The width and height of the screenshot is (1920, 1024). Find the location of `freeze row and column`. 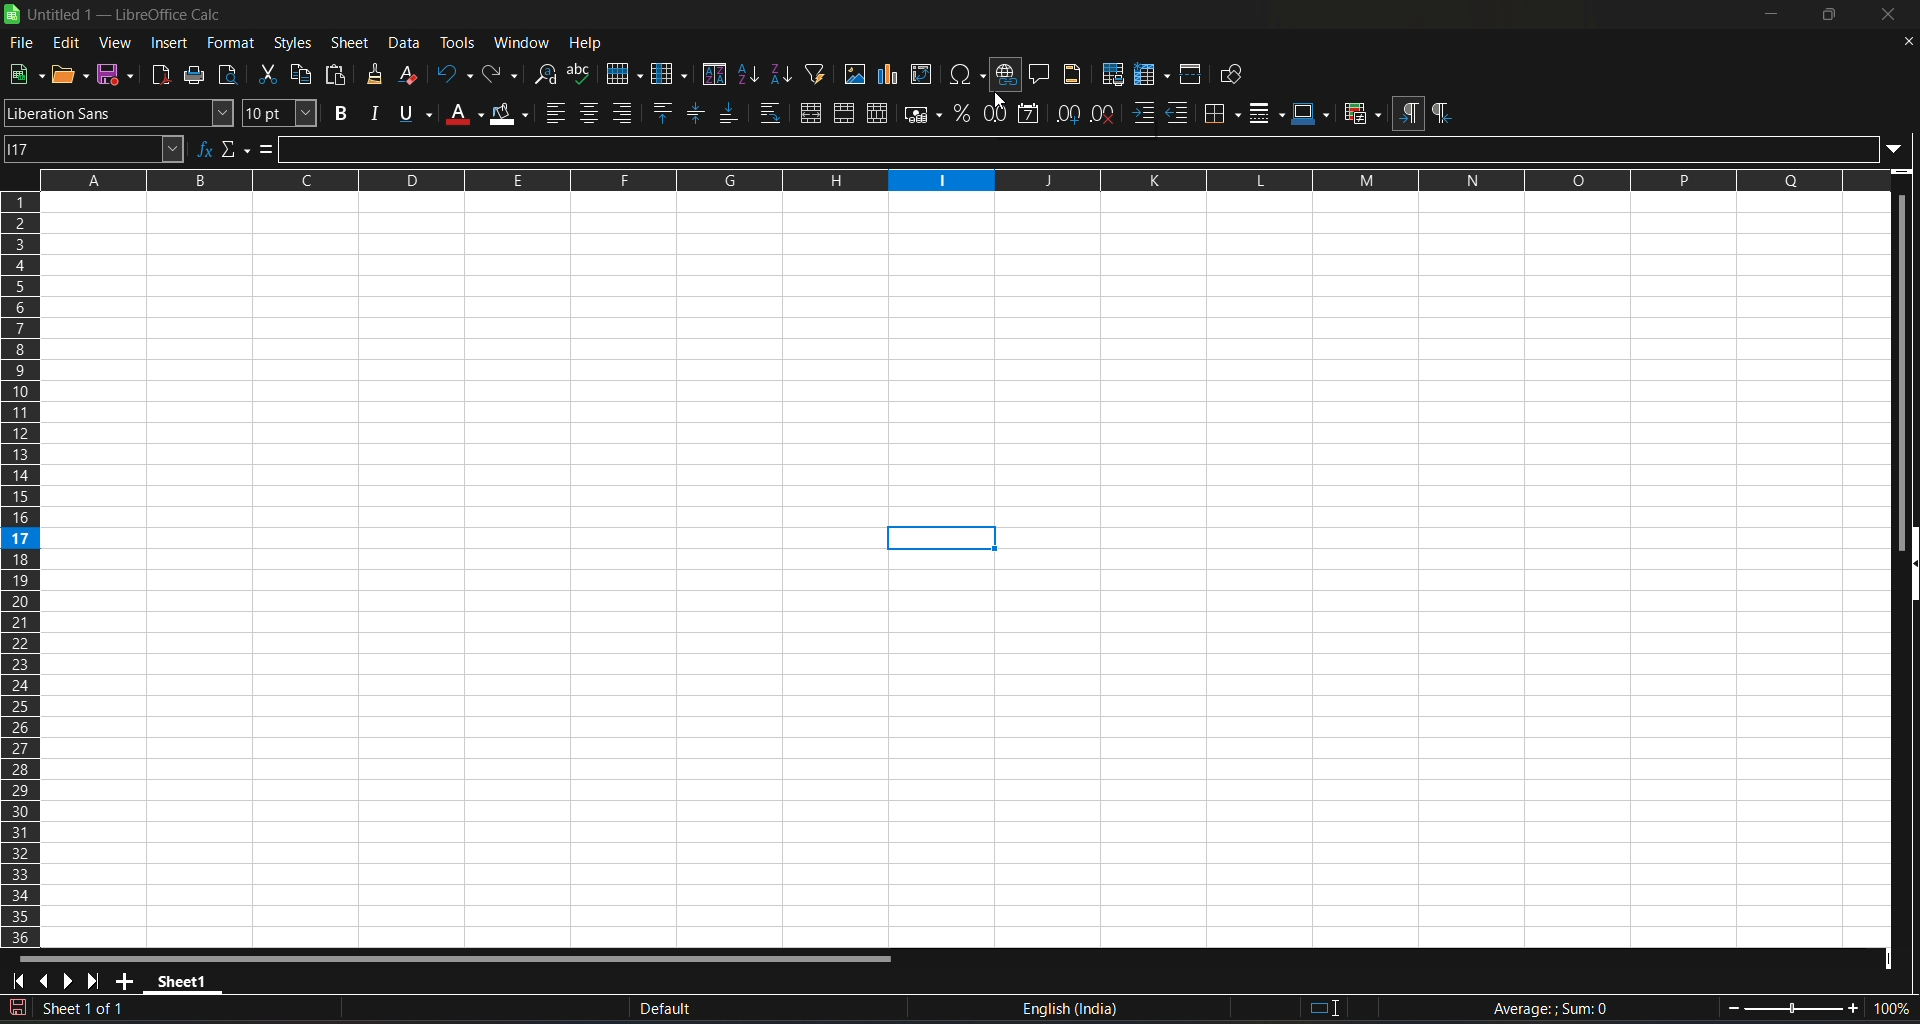

freeze row and column is located at coordinates (1152, 73).